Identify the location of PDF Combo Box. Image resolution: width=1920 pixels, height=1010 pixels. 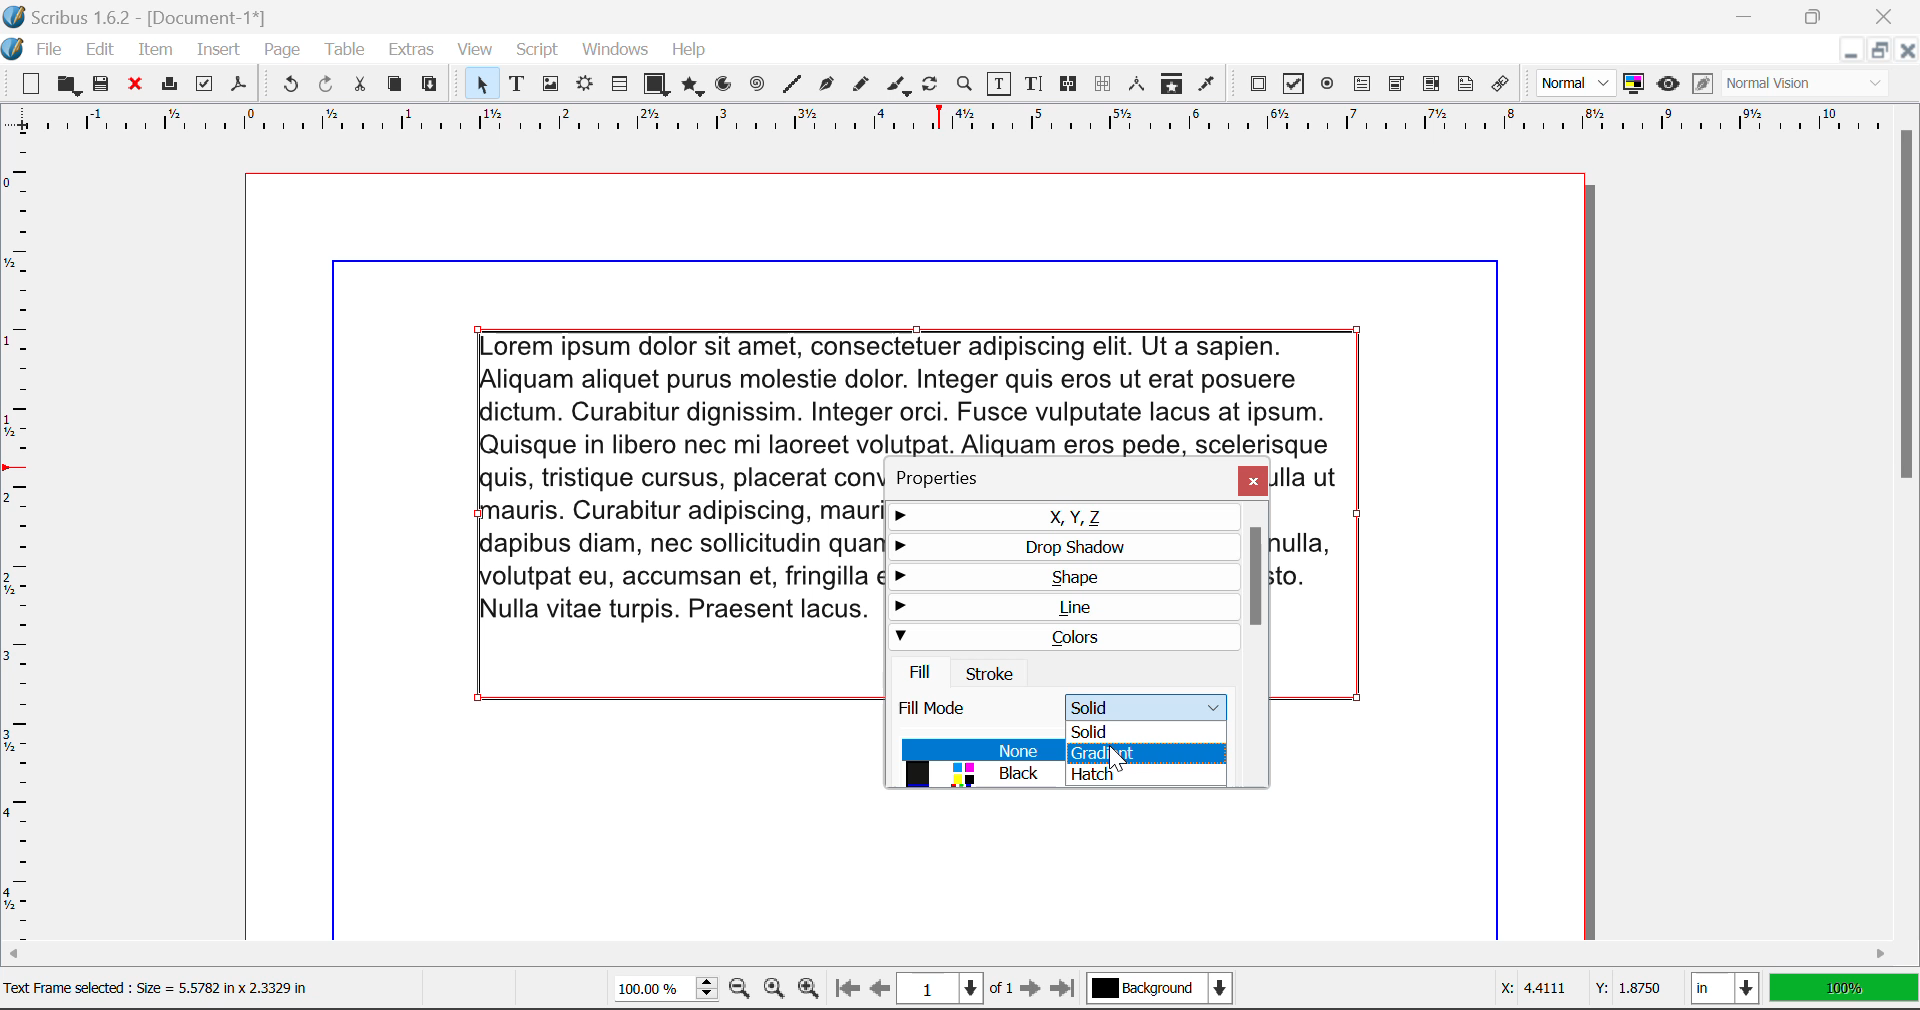
(1396, 87).